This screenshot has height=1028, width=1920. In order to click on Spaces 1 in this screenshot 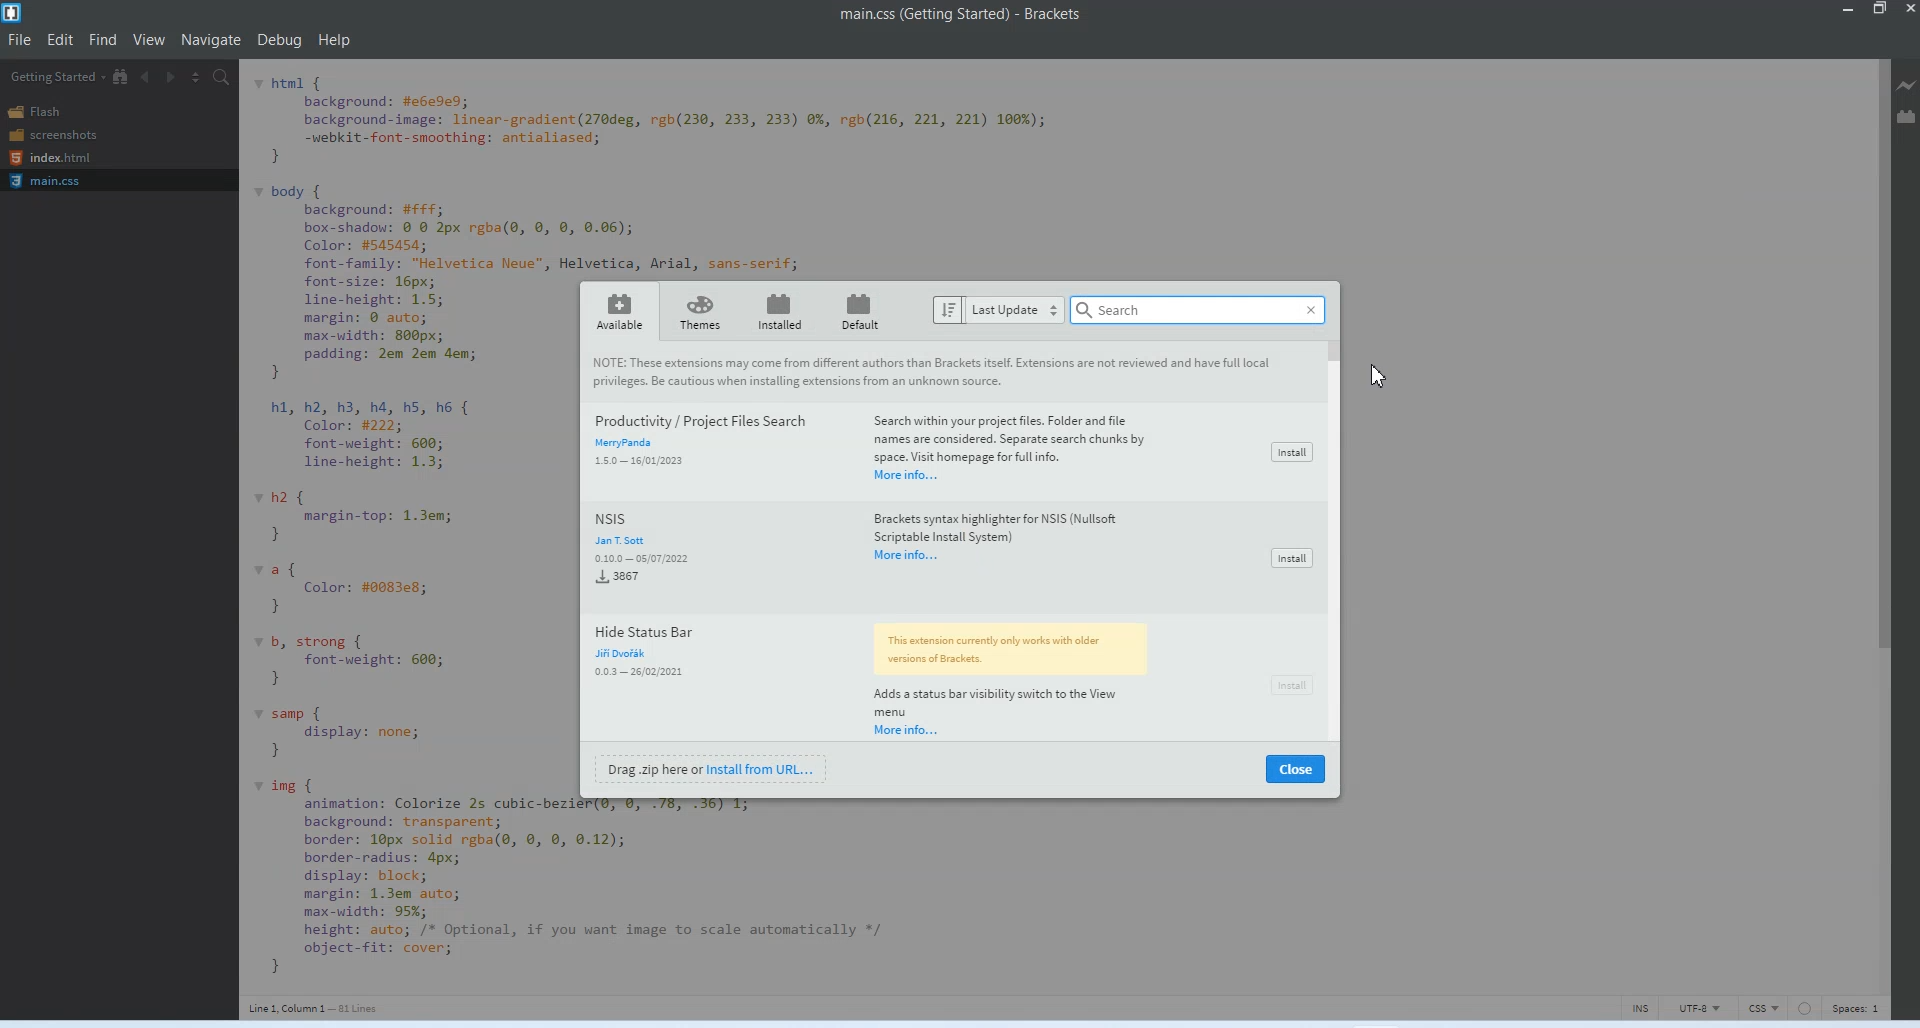, I will do `click(1857, 1008)`.